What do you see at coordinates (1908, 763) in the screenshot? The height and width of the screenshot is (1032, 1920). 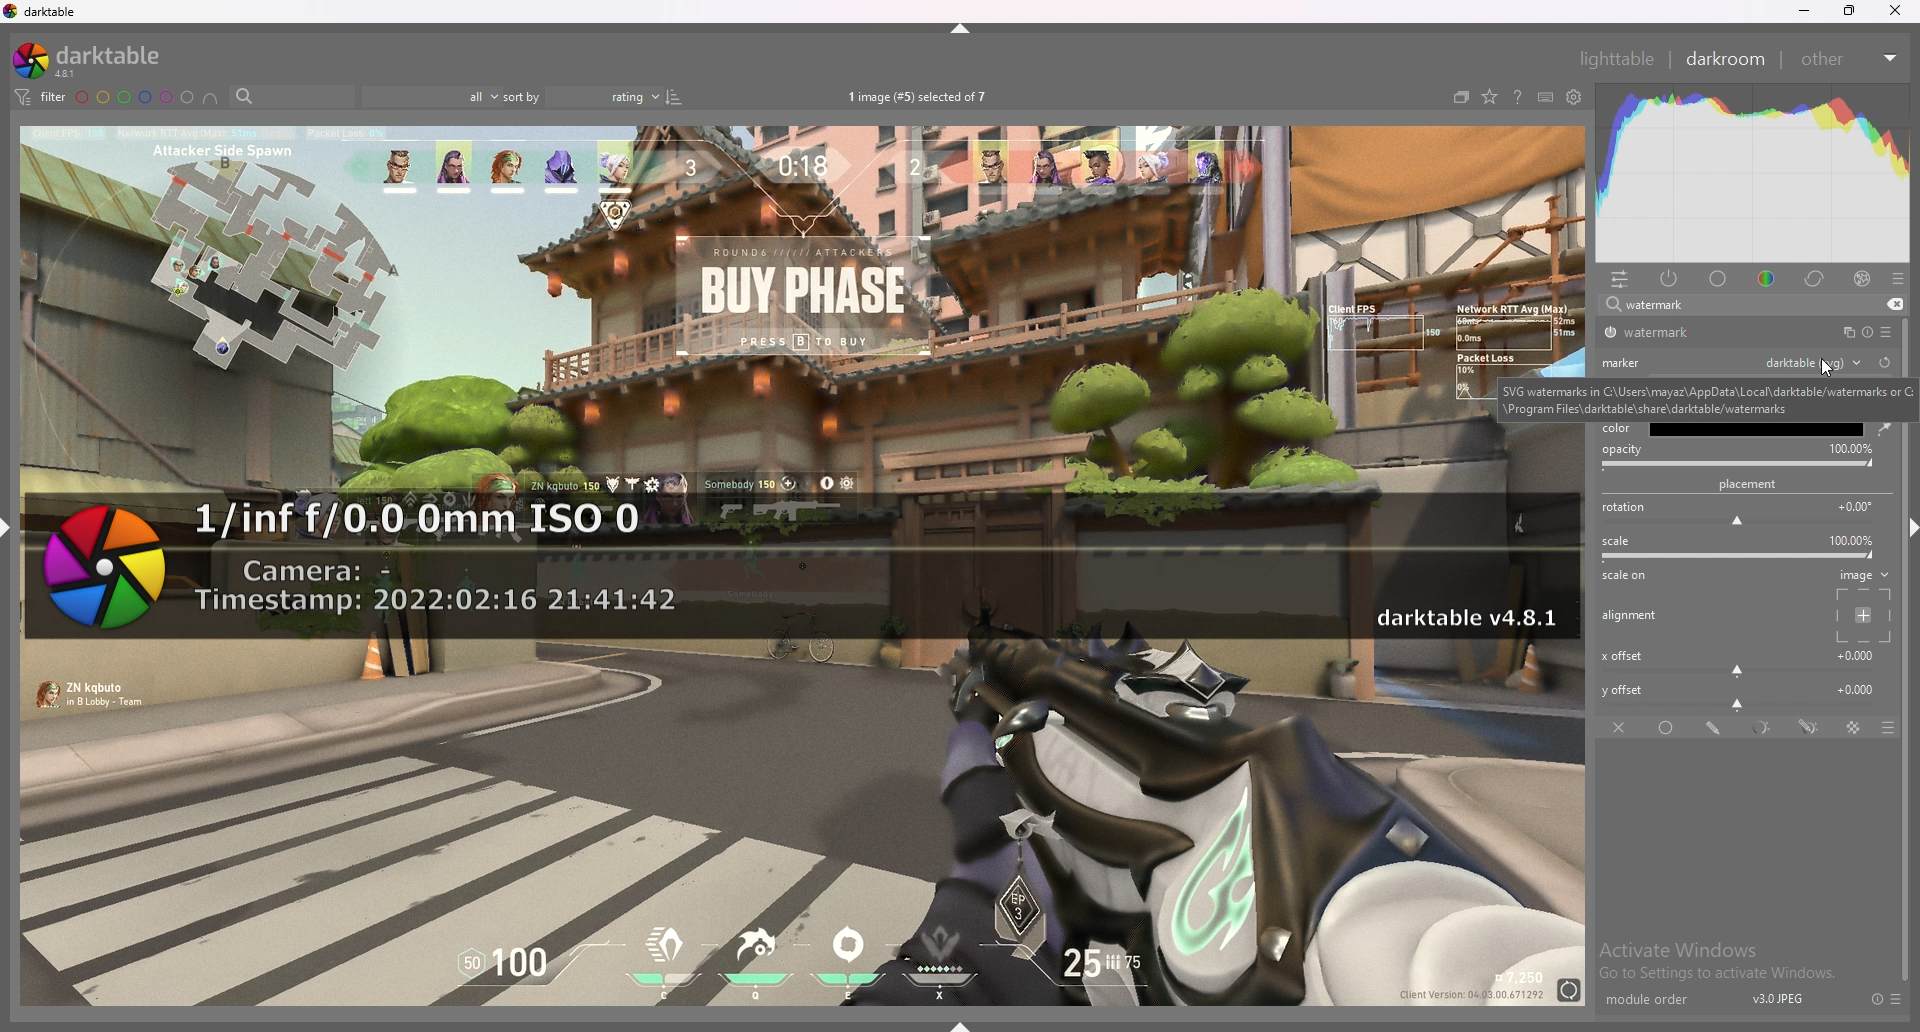 I see `scroll bar` at bounding box center [1908, 763].